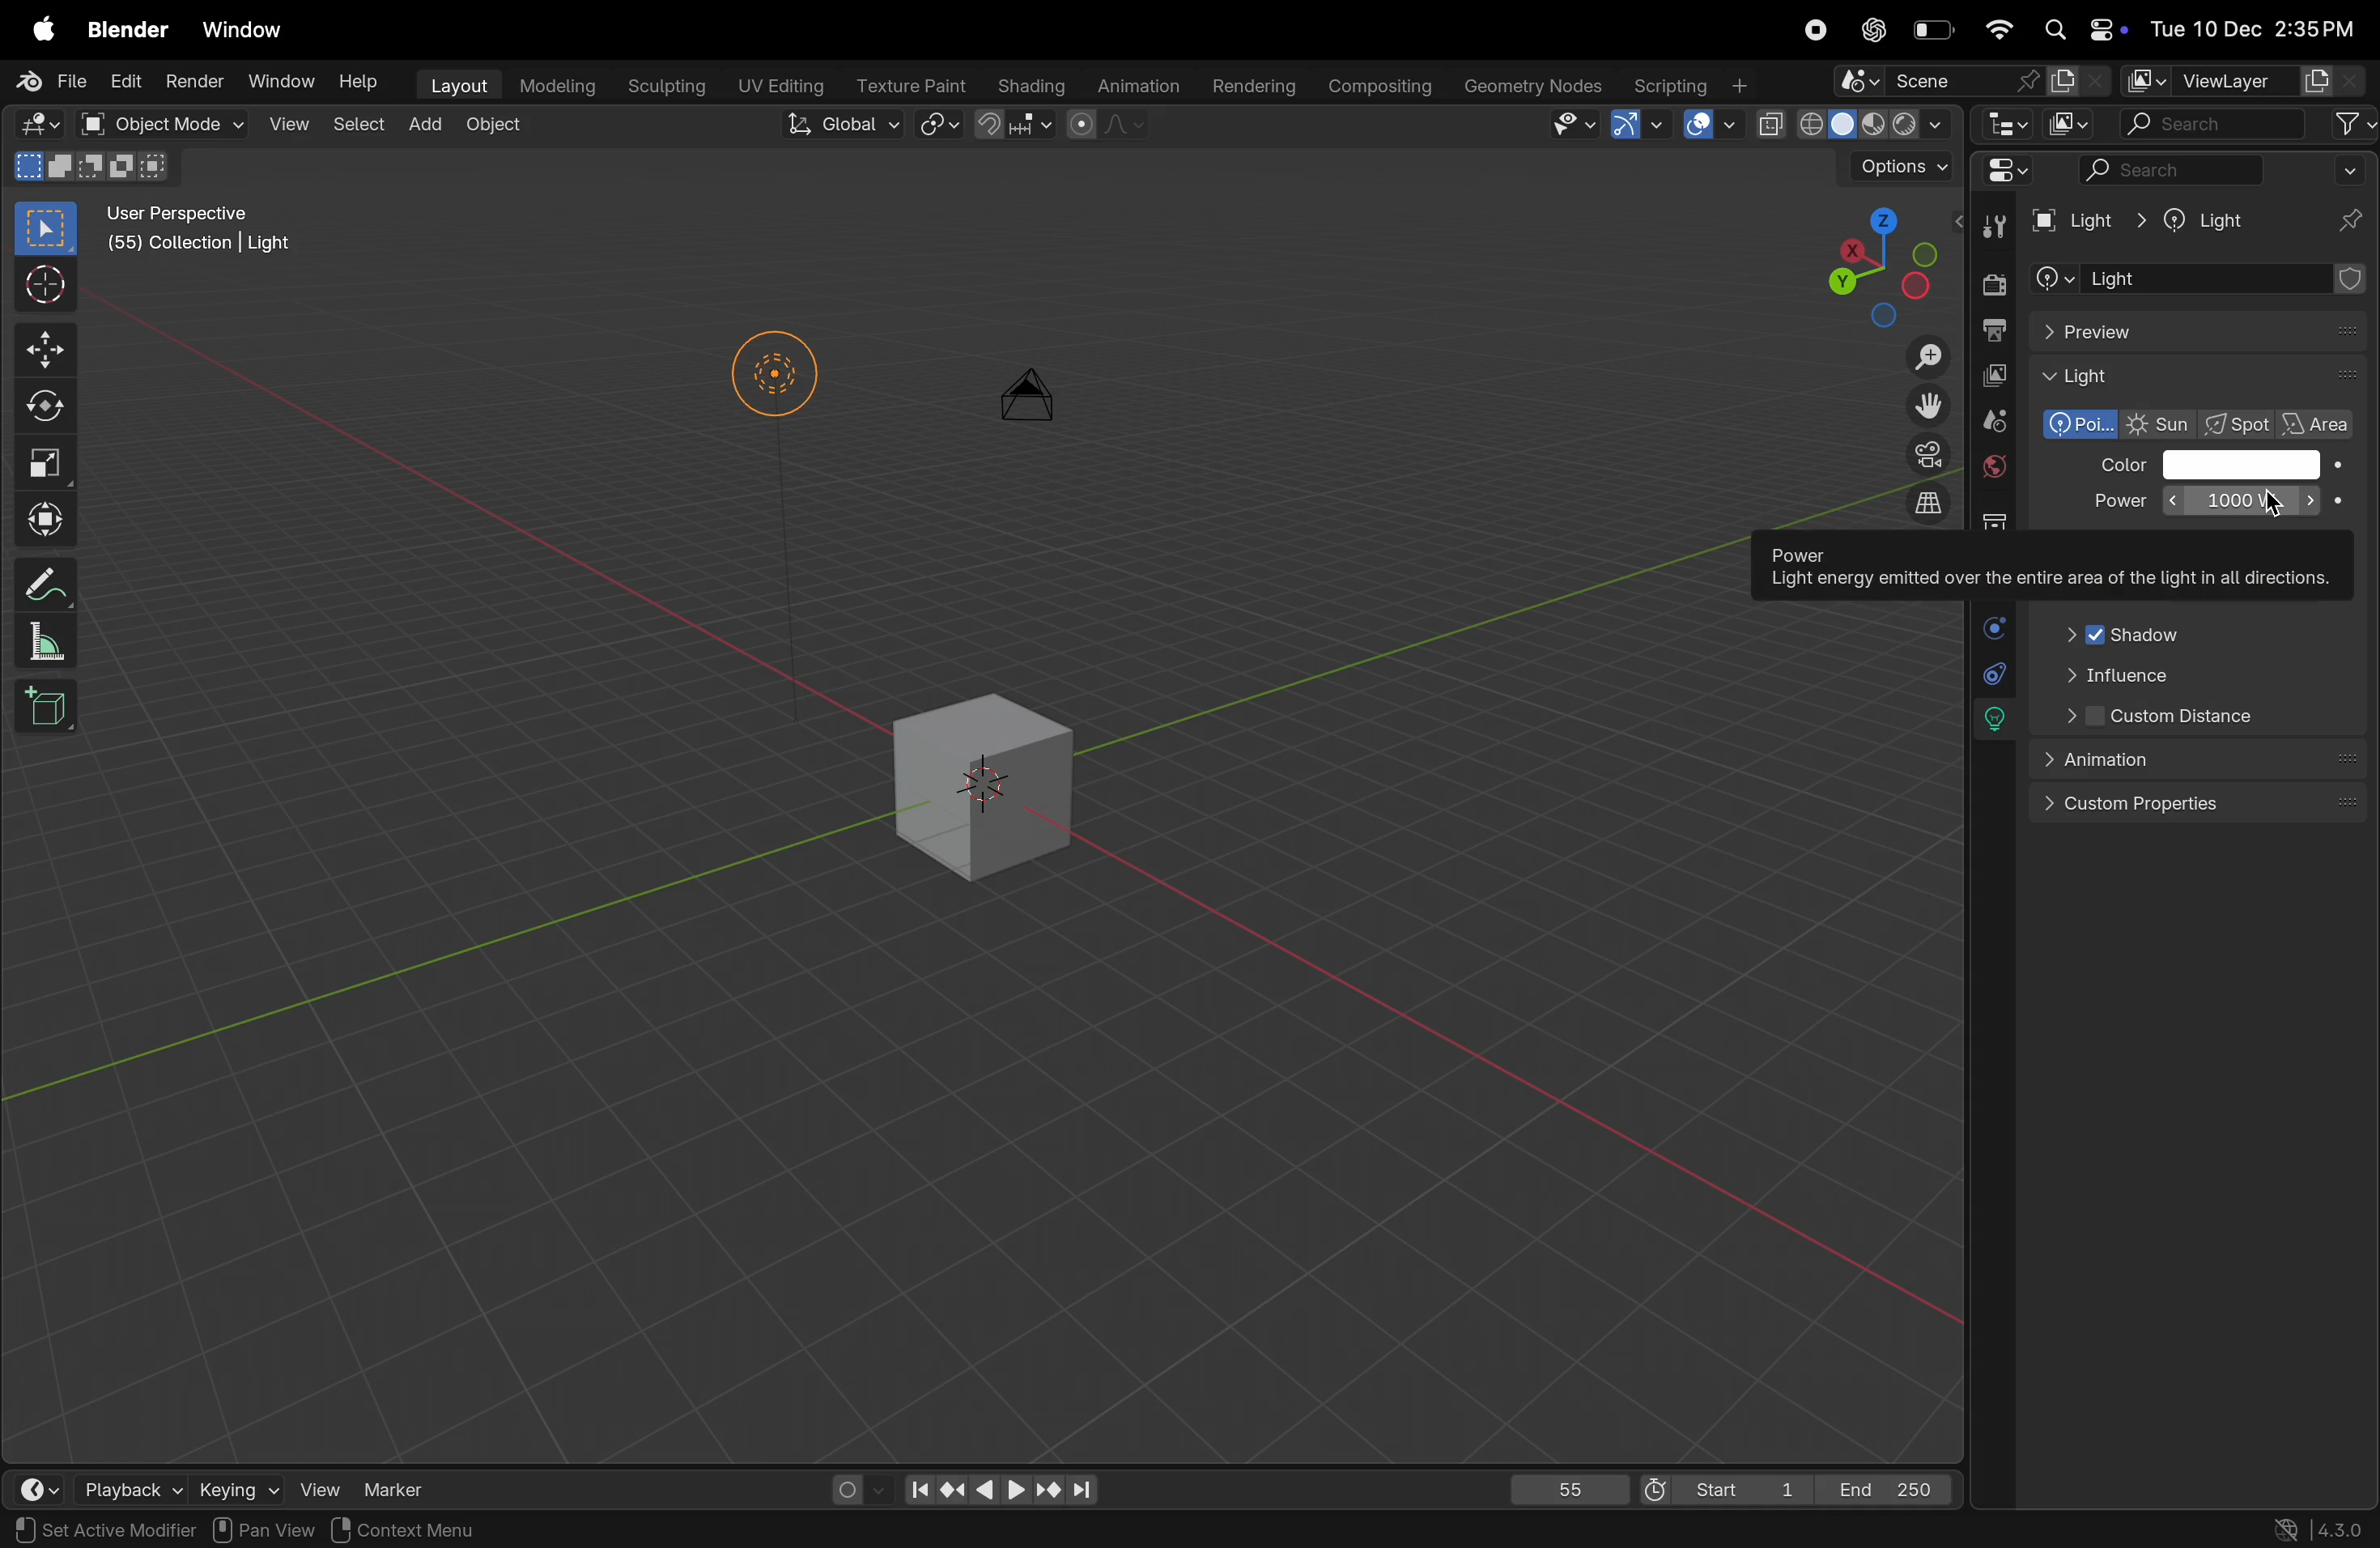  What do you see at coordinates (2206, 220) in the screenshot?
I see `Light` at bounding box center [2206, 220].